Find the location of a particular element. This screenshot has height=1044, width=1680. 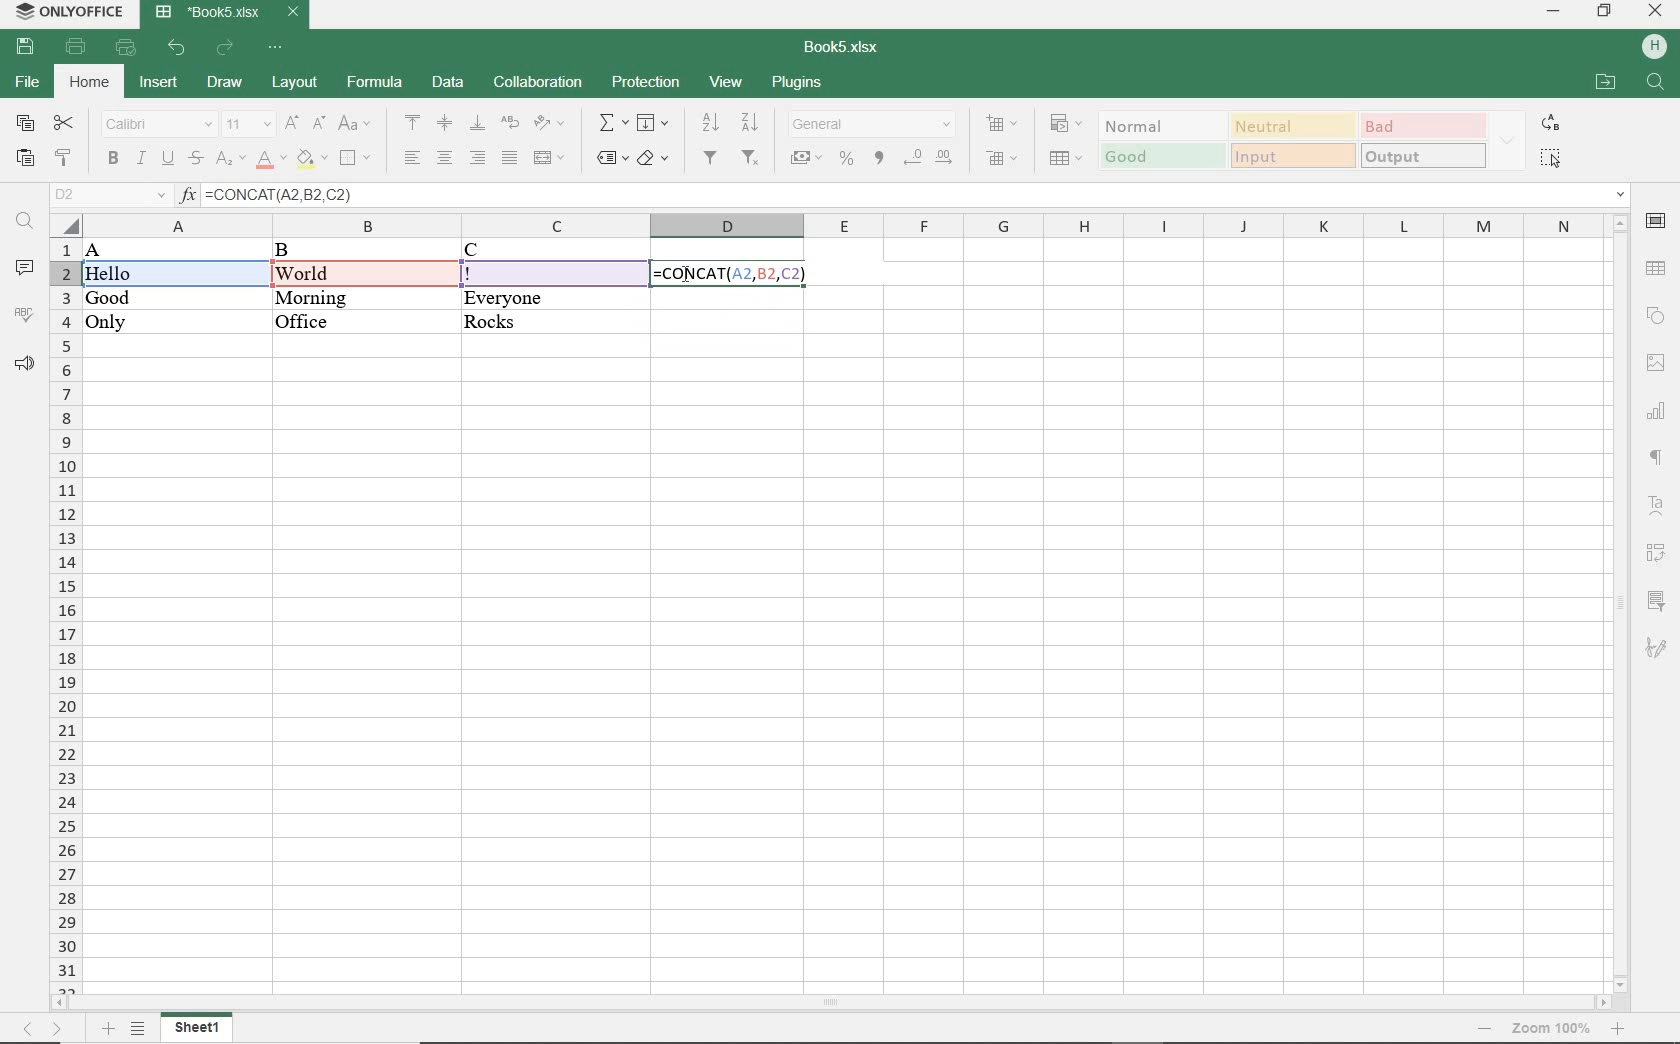

STRIKETHROUGH is located at coordinates (196, 160).